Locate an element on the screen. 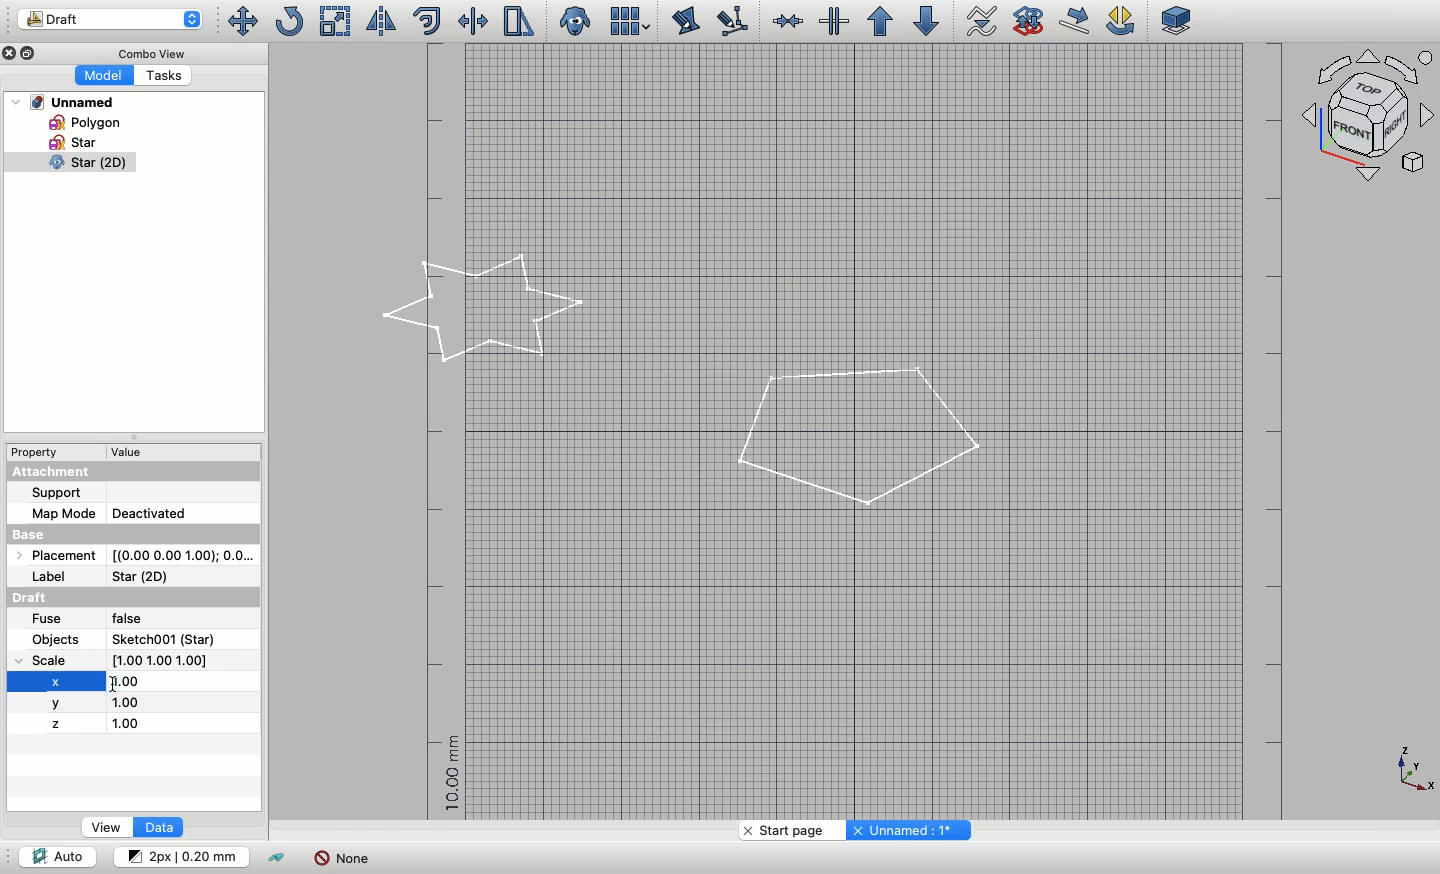 This screenshot has width=1440, height=874. Close clone is located at coordinates (577, 22).